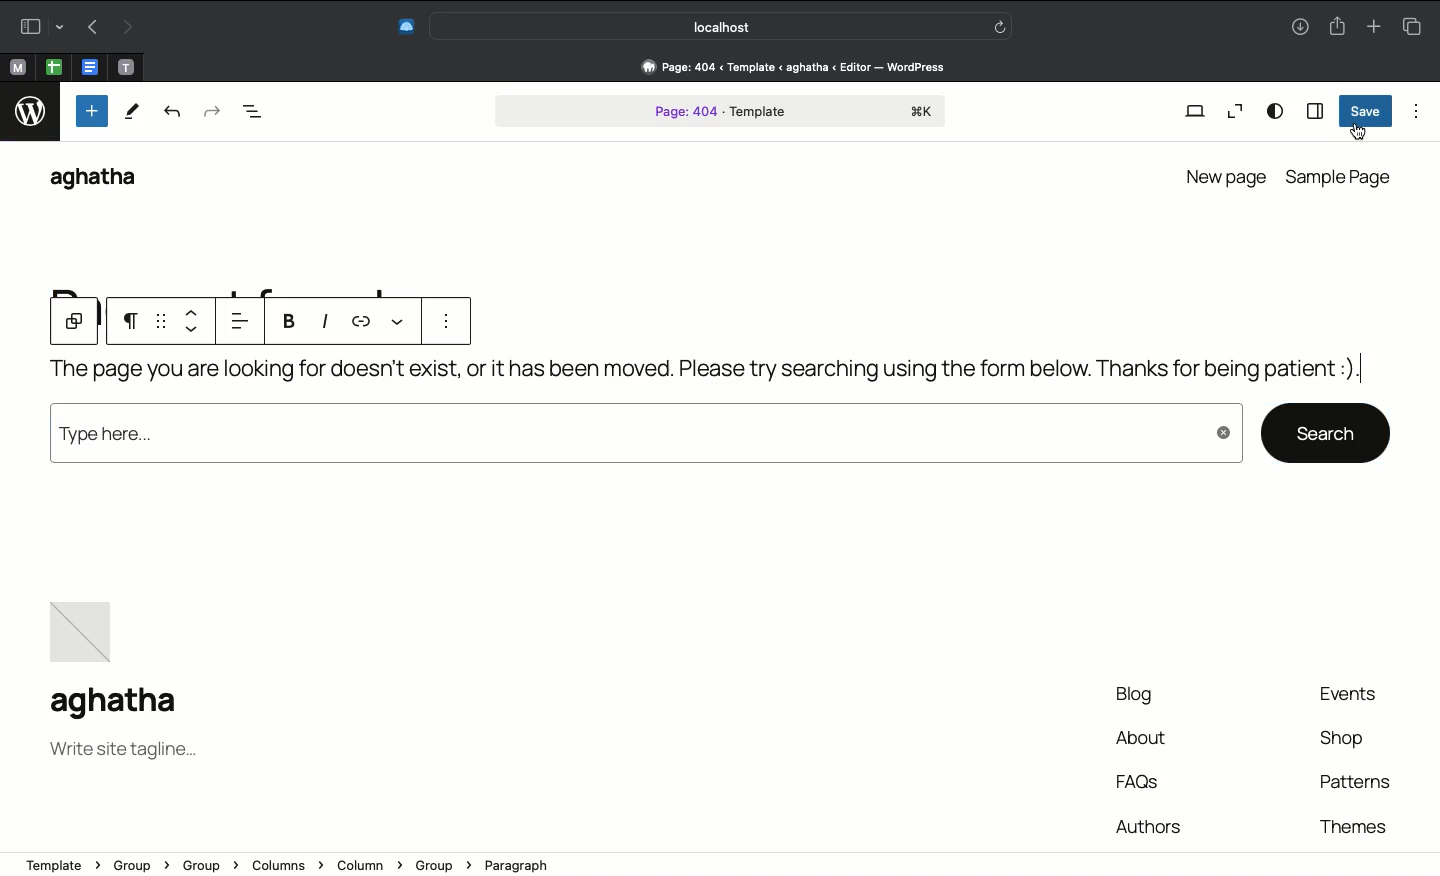  Describe the element at coordinates (52, 67) in the screenshot. I see `open tab, google sheet` at that location.